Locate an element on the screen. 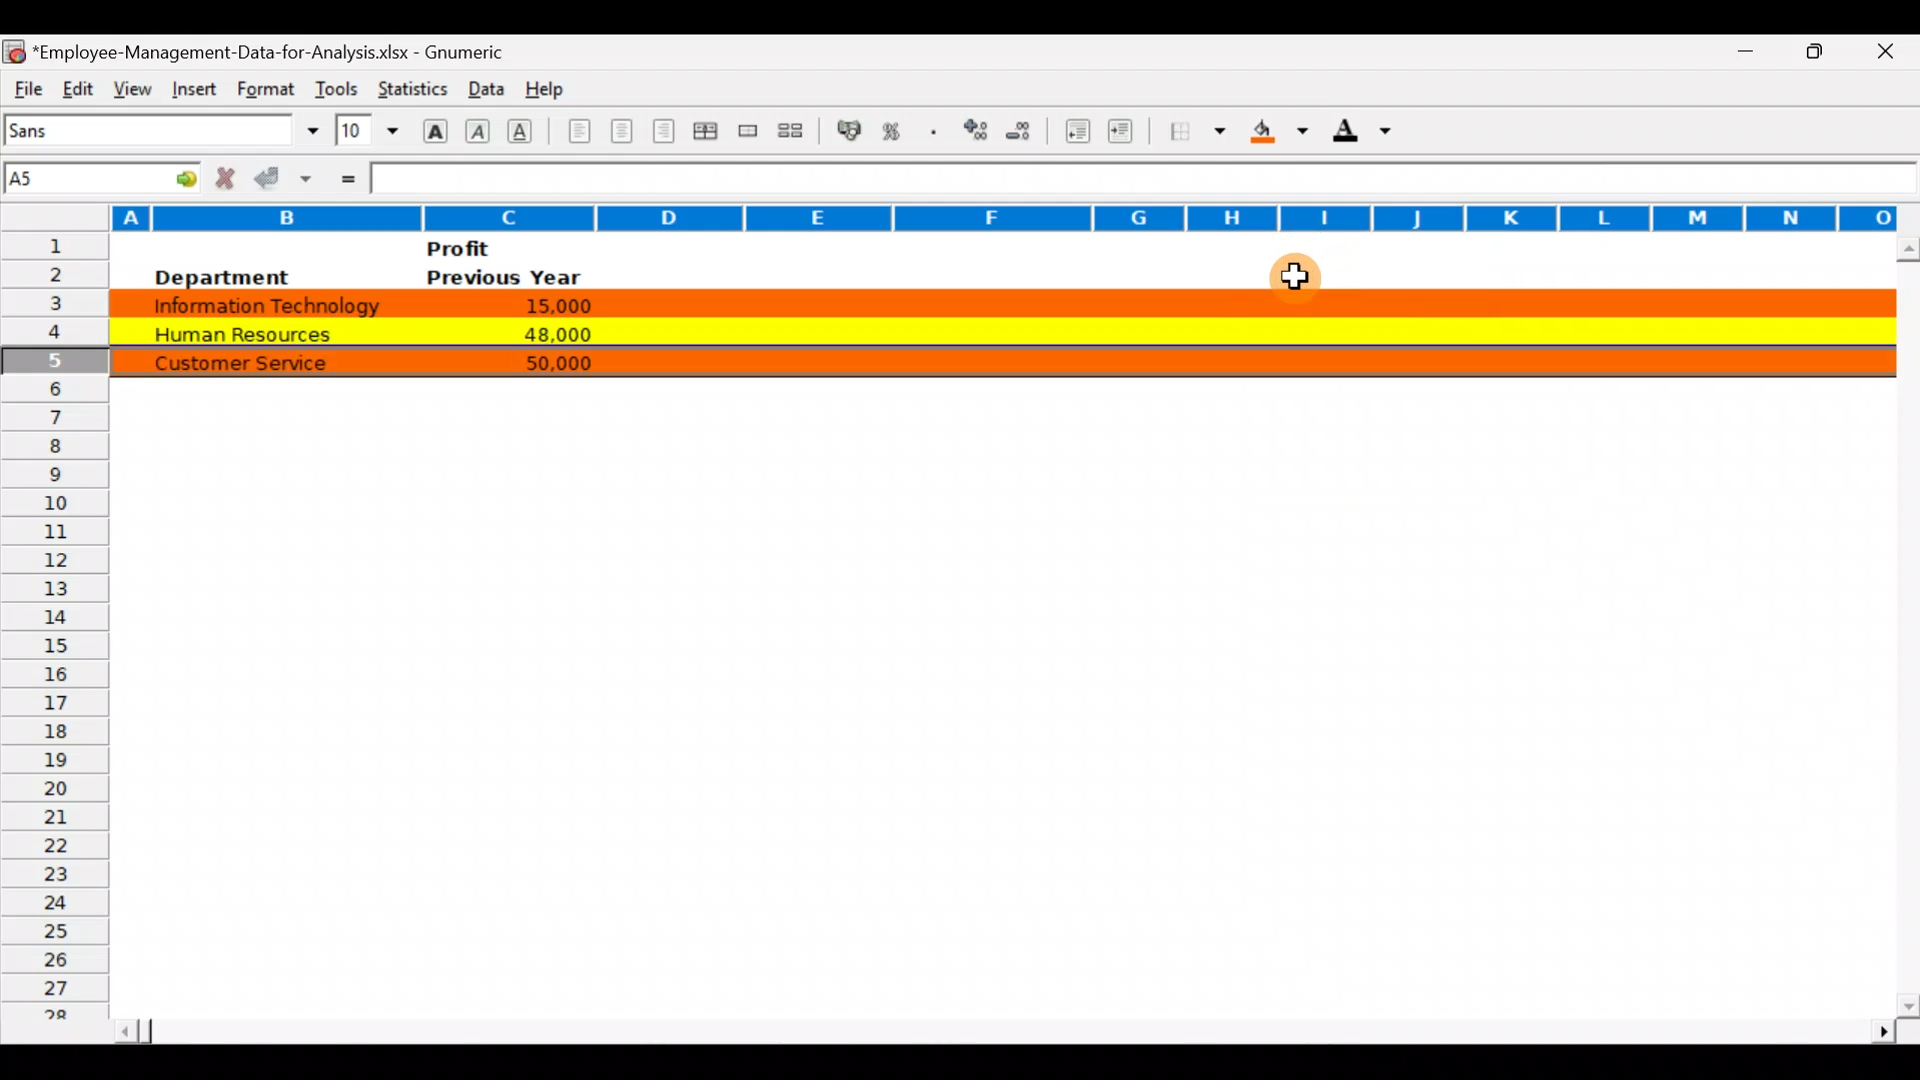  Format is located at coordinates (262, 89).